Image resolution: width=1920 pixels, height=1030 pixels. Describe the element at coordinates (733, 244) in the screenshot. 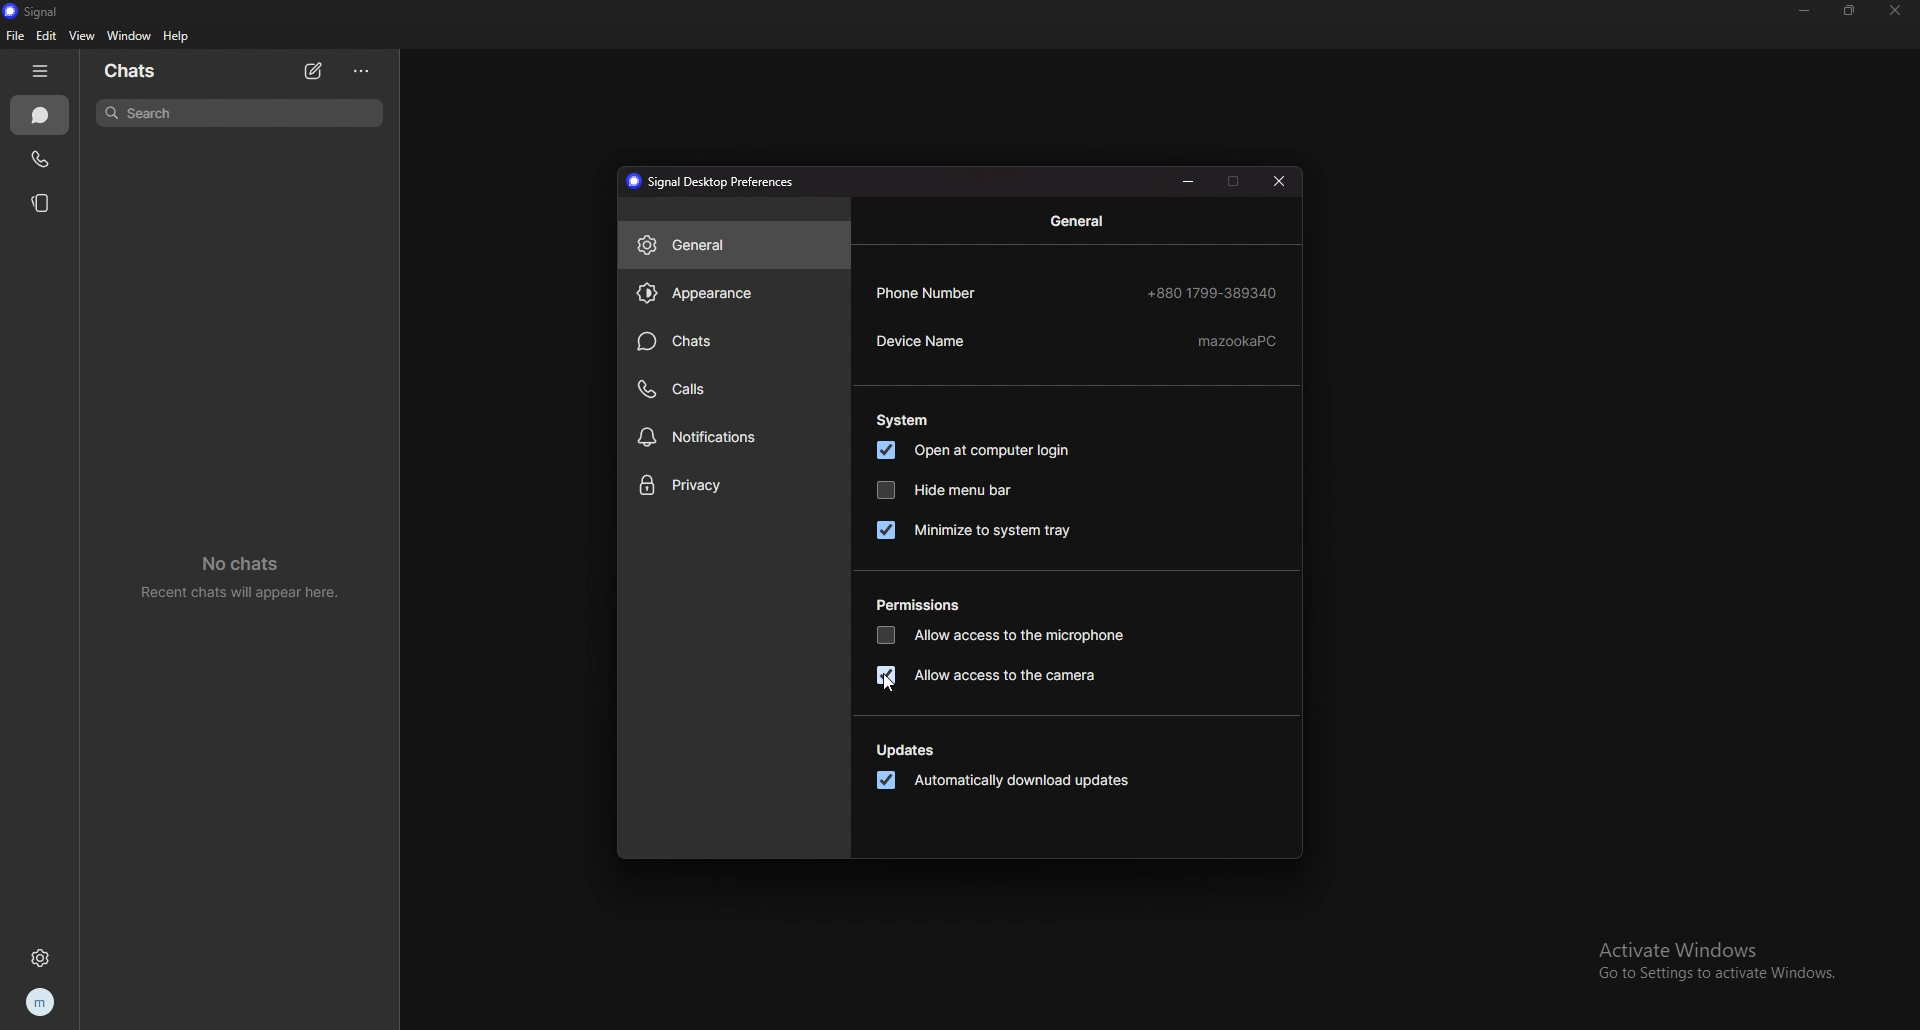

I see `general` at that location.